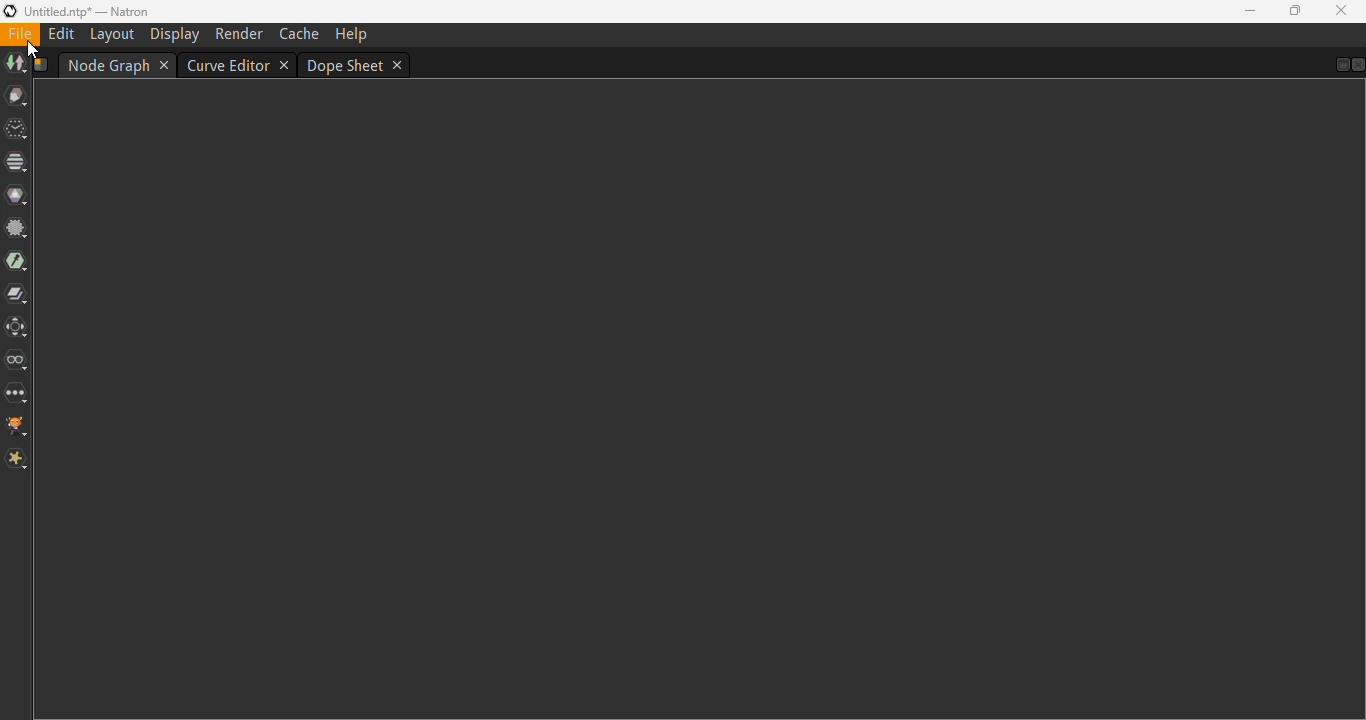 This screenshot has height=720, width=1366. Describe the element at coordinates (1295, 10) in the screenshot. I see `maximize` at that location.